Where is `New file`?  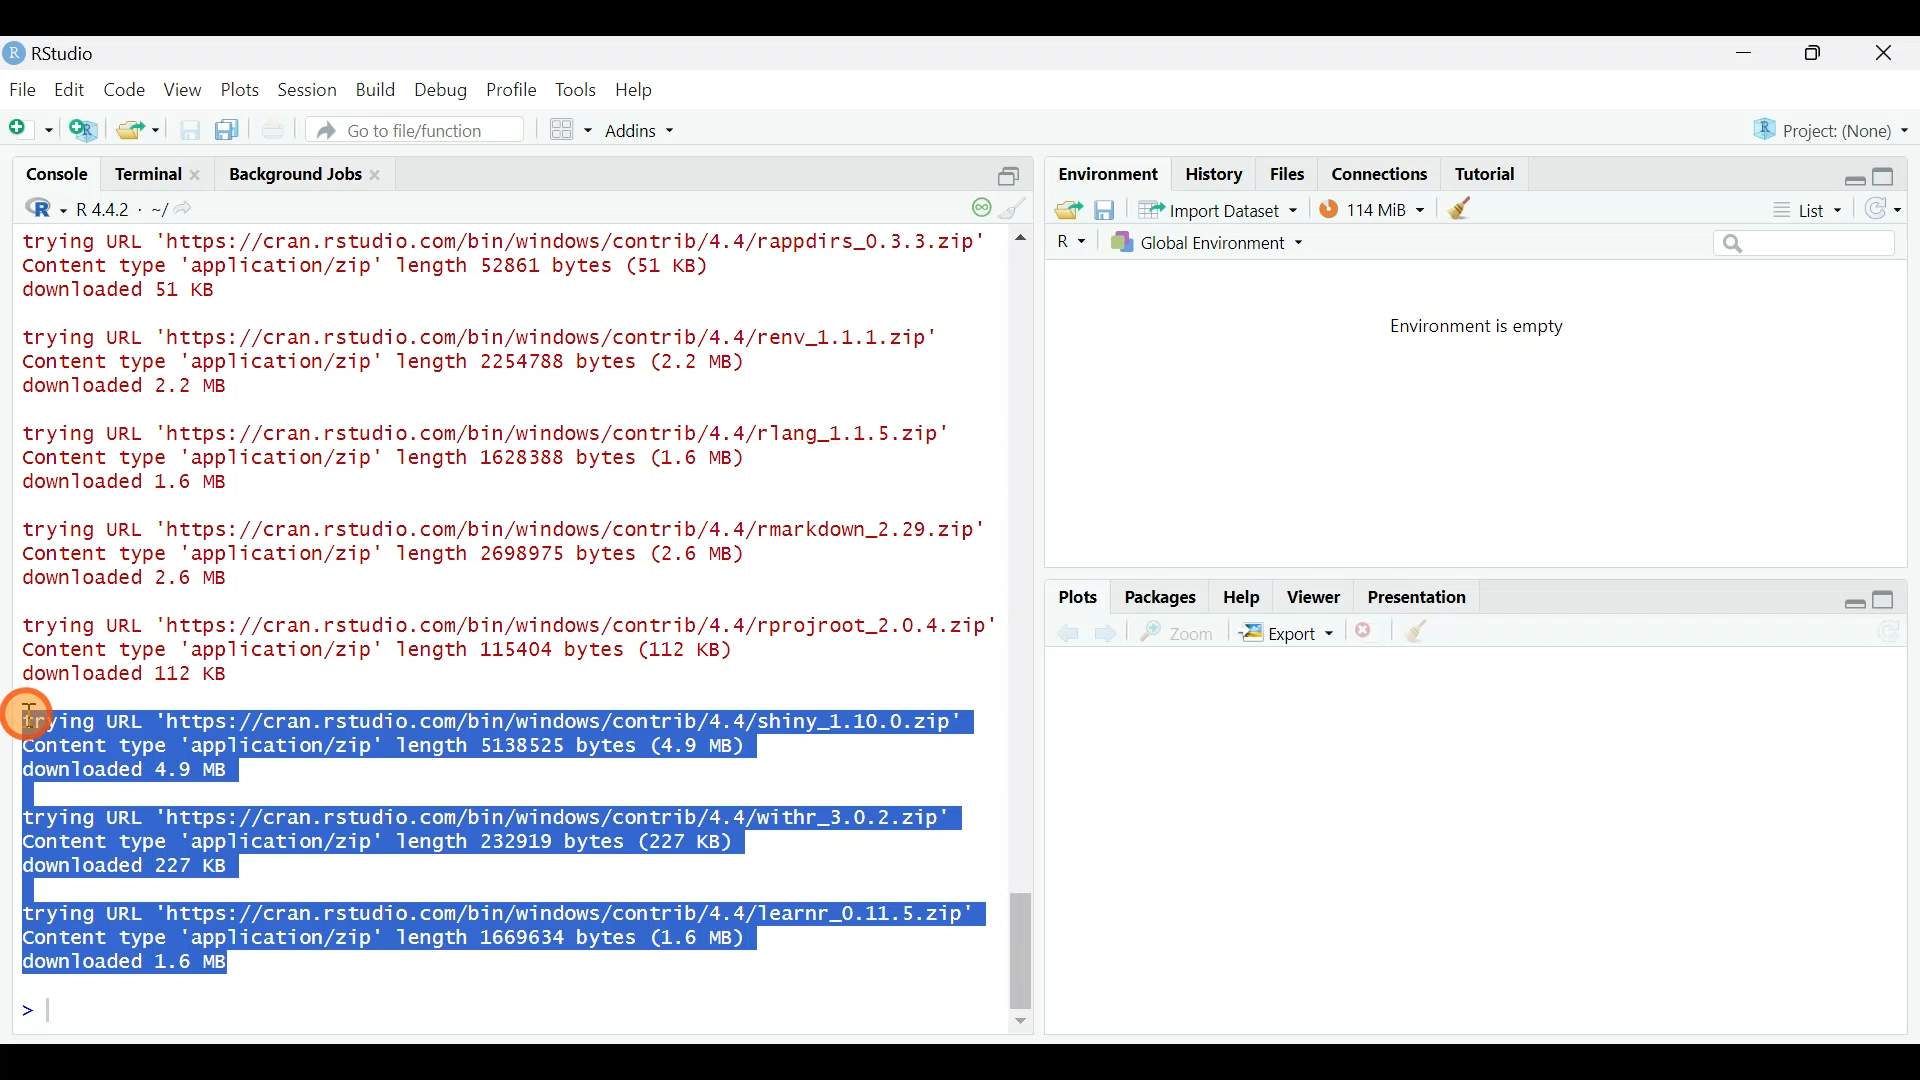
New file is located at coordinates (29, 130).